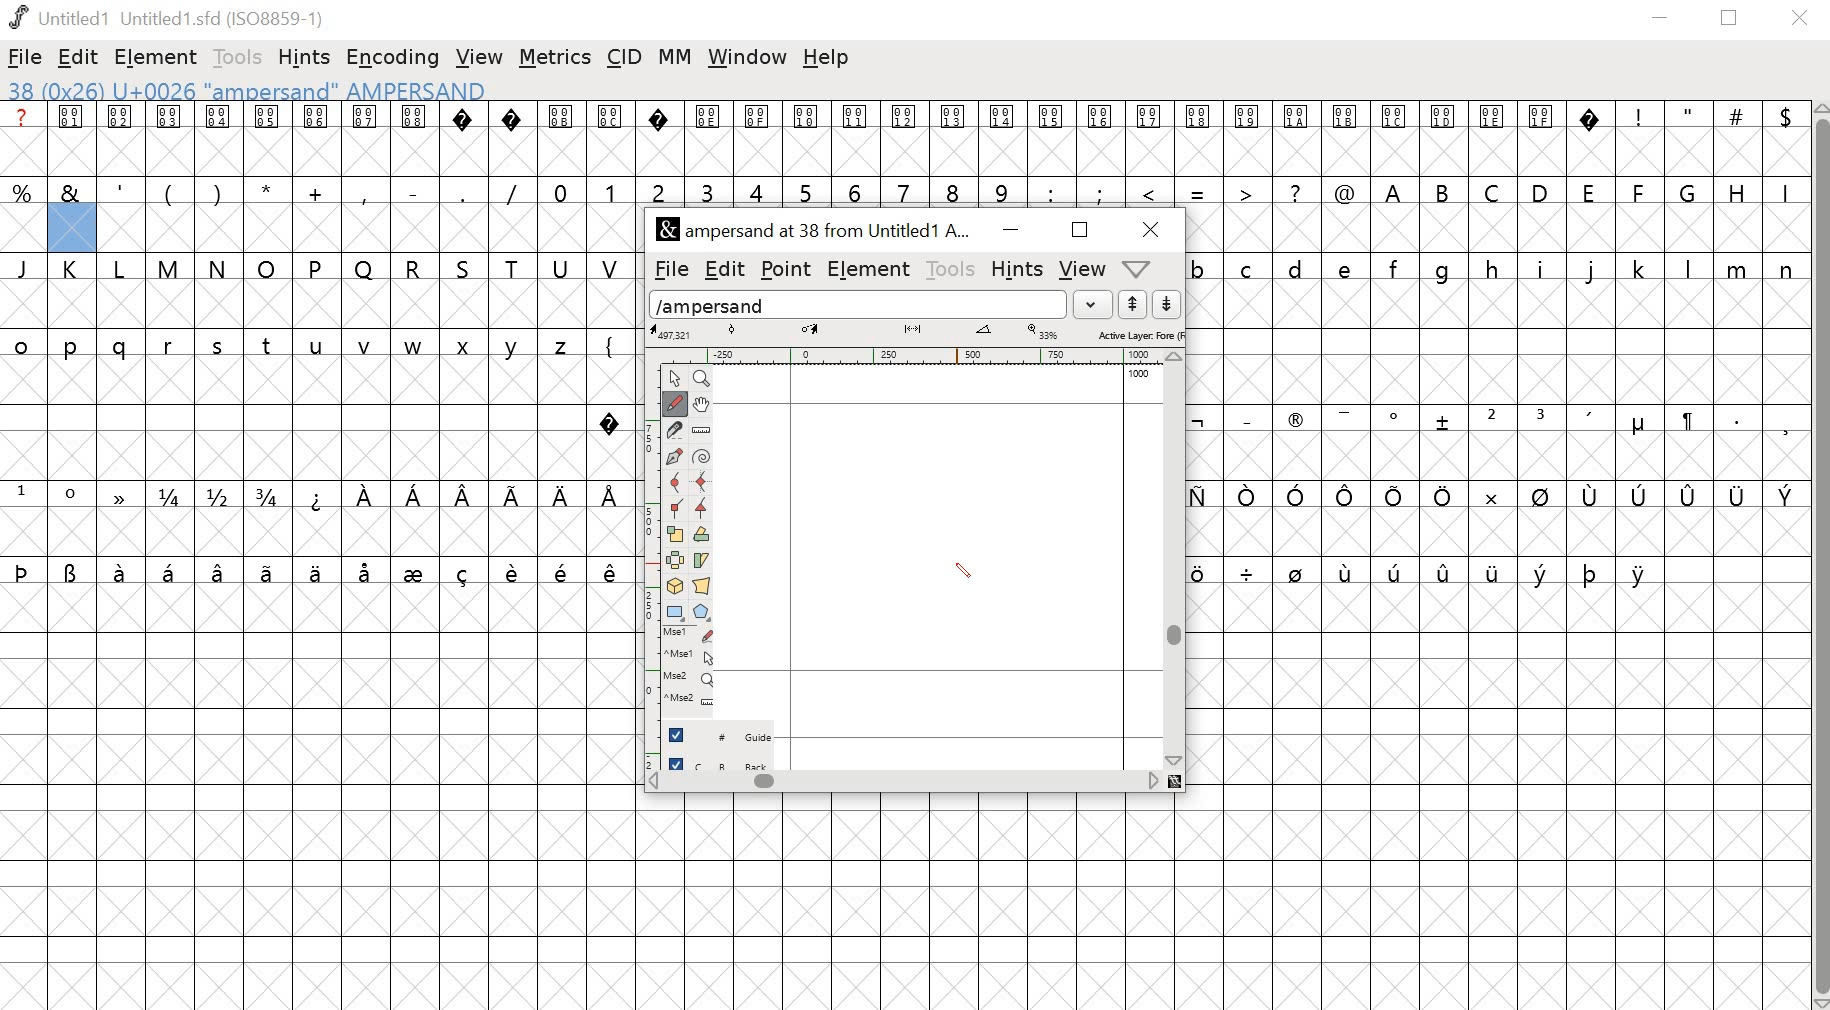 Image resolution: width=1830 pixels, height=1010 pixels. Describe the element at coordinates (1689, 496) in the screenshot. I see `symbol` at that location.